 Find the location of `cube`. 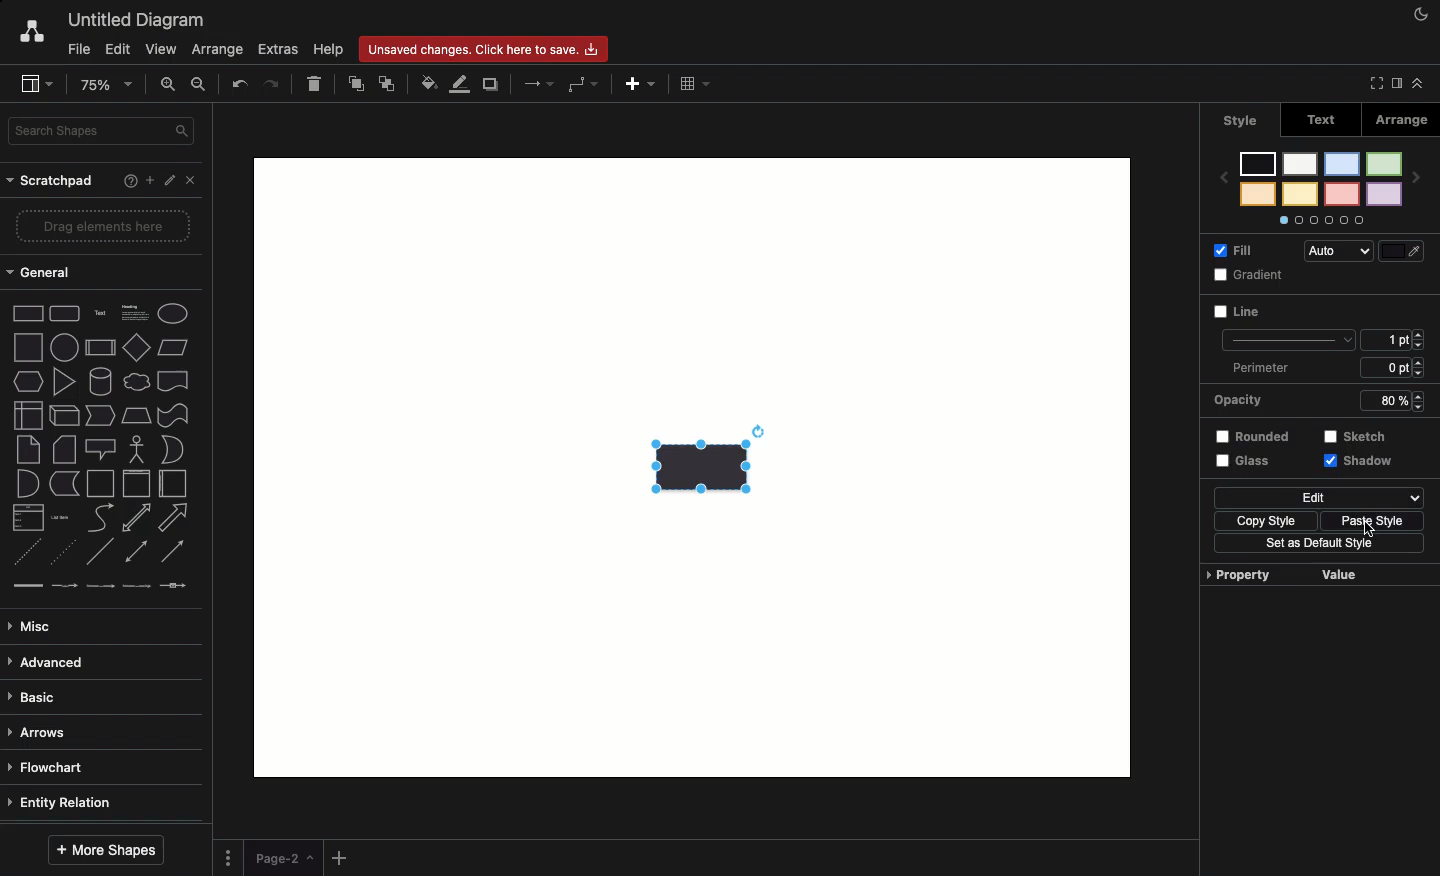

cube is located at coordinates (61, 414).